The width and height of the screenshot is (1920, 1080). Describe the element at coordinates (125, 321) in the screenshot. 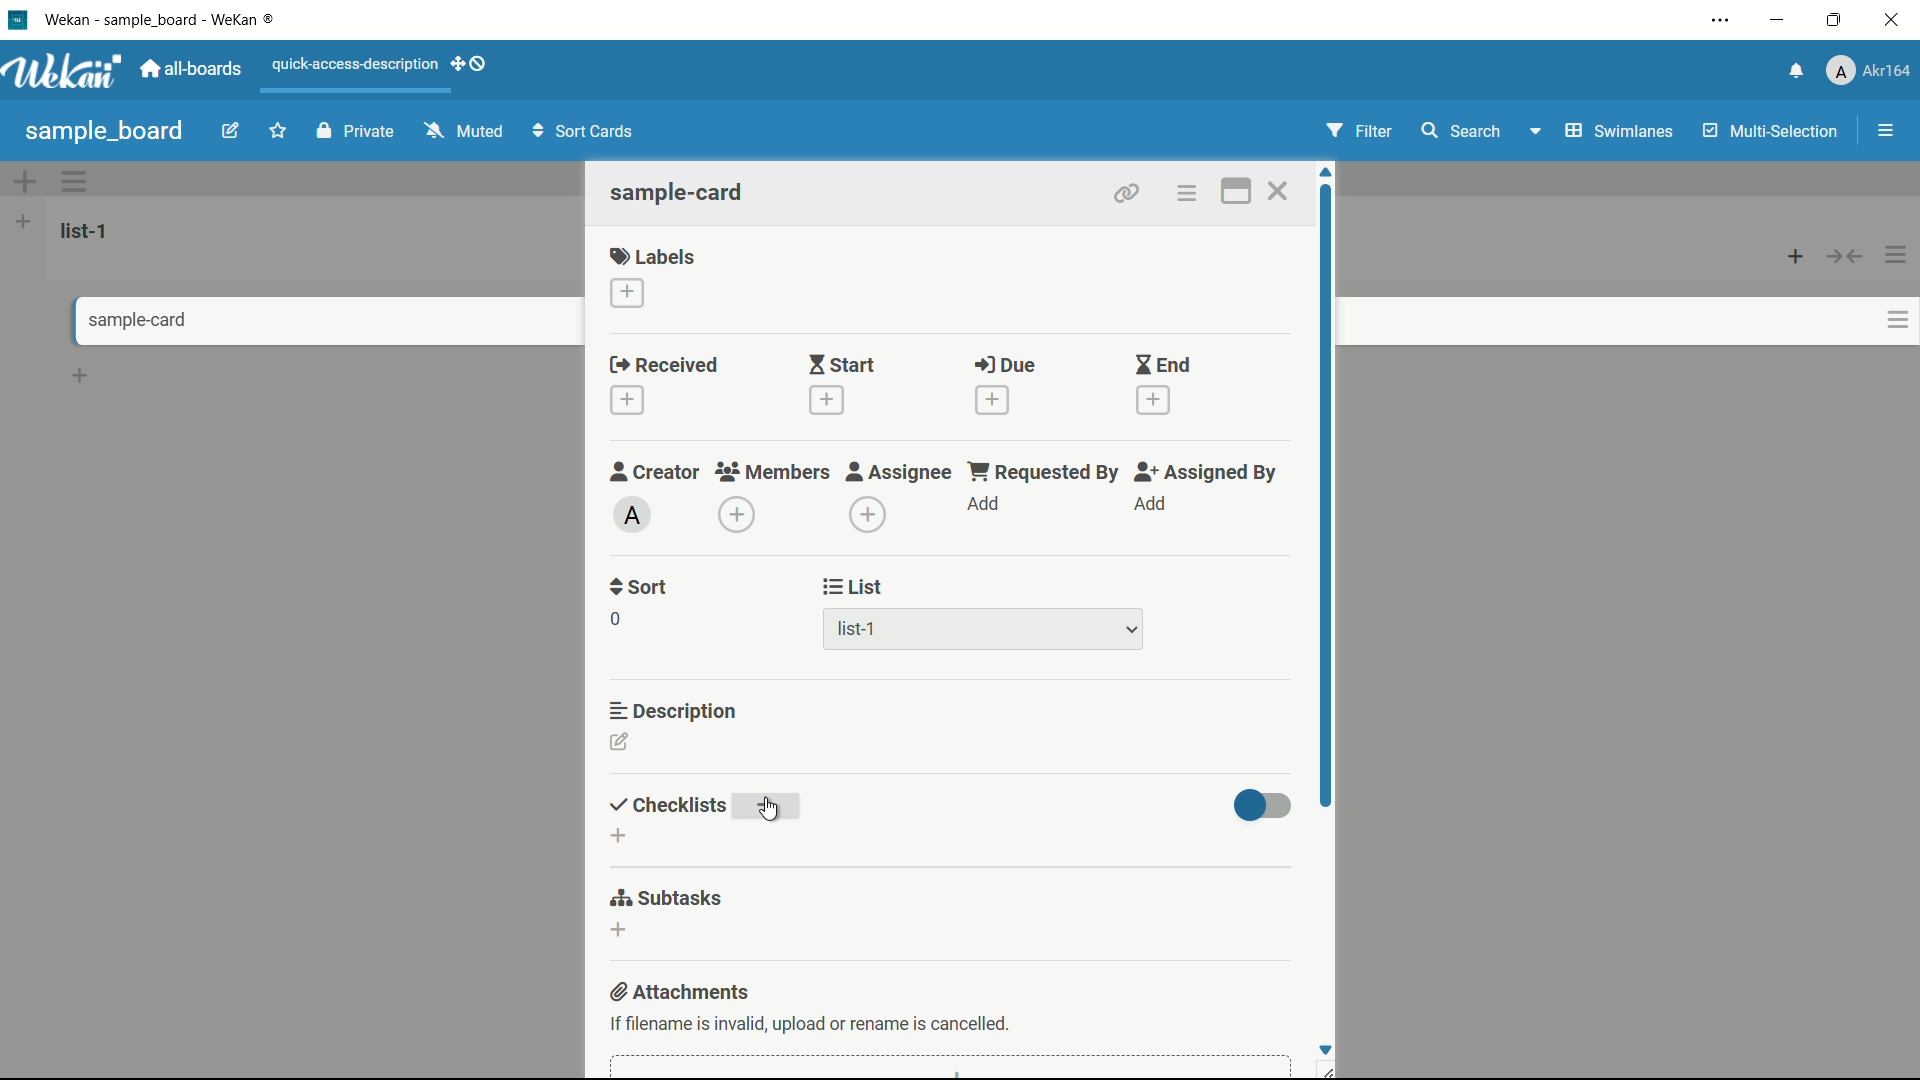

I see `card name` at that location.